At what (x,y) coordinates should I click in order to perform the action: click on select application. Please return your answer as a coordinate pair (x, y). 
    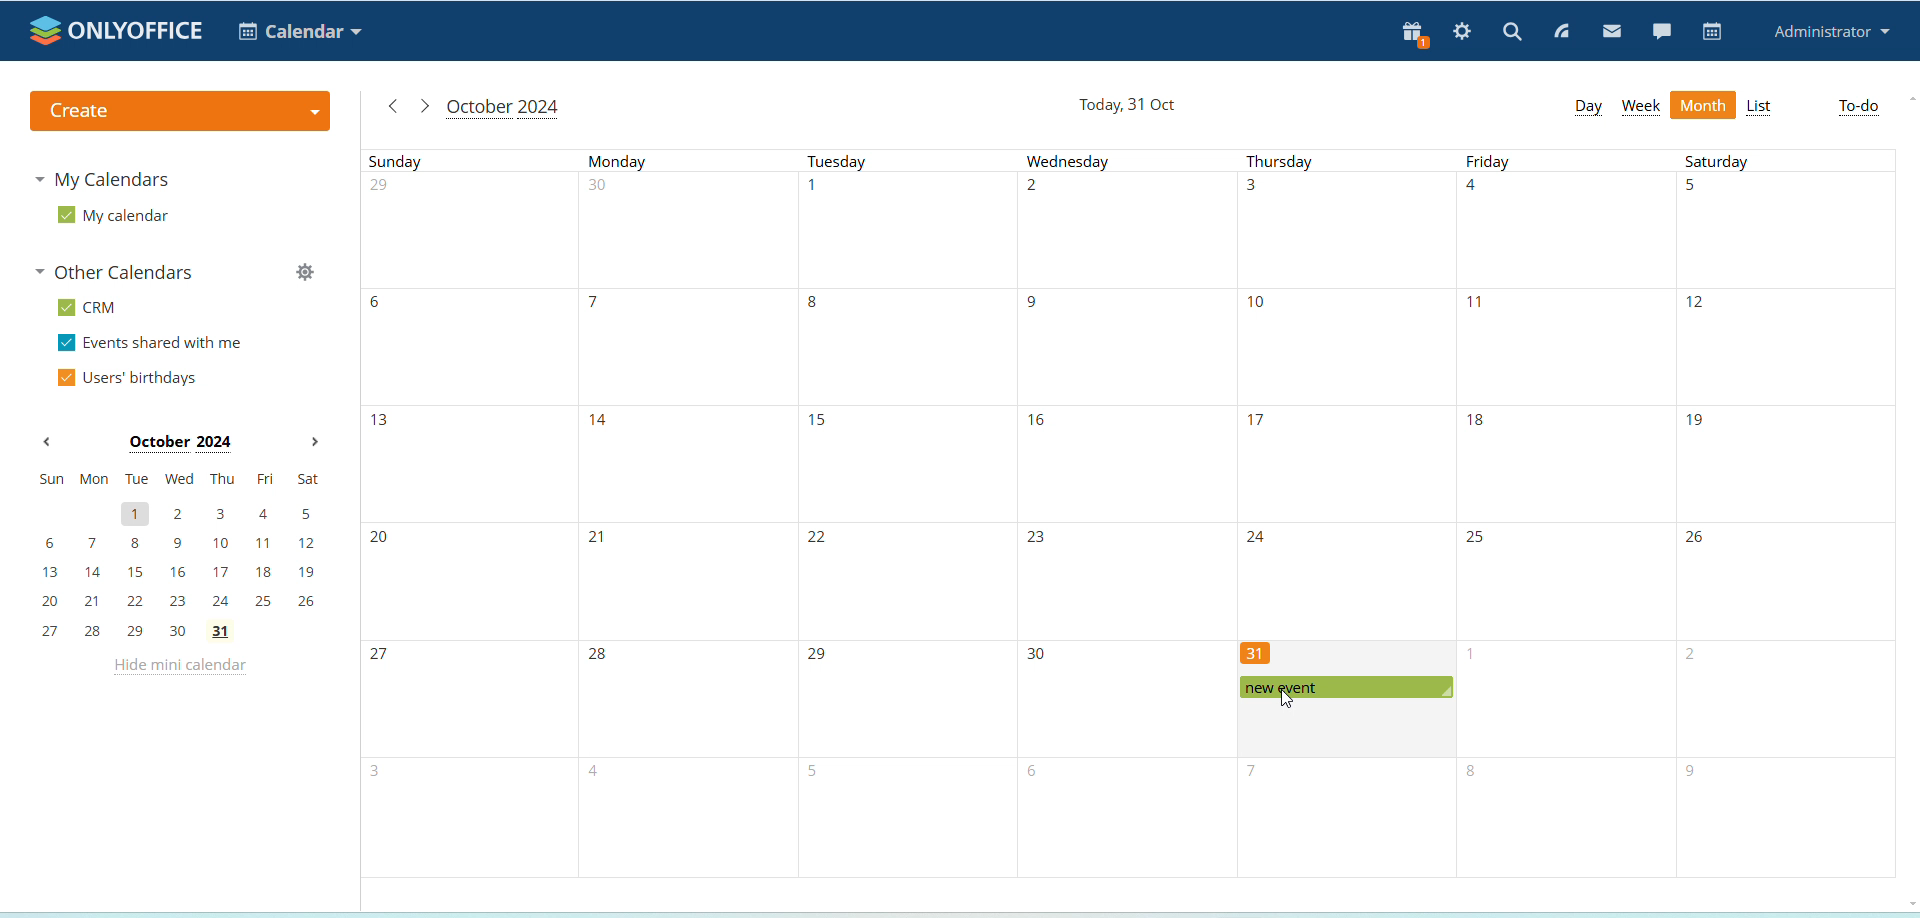
    Looking at the image, I should click on (300, 31).